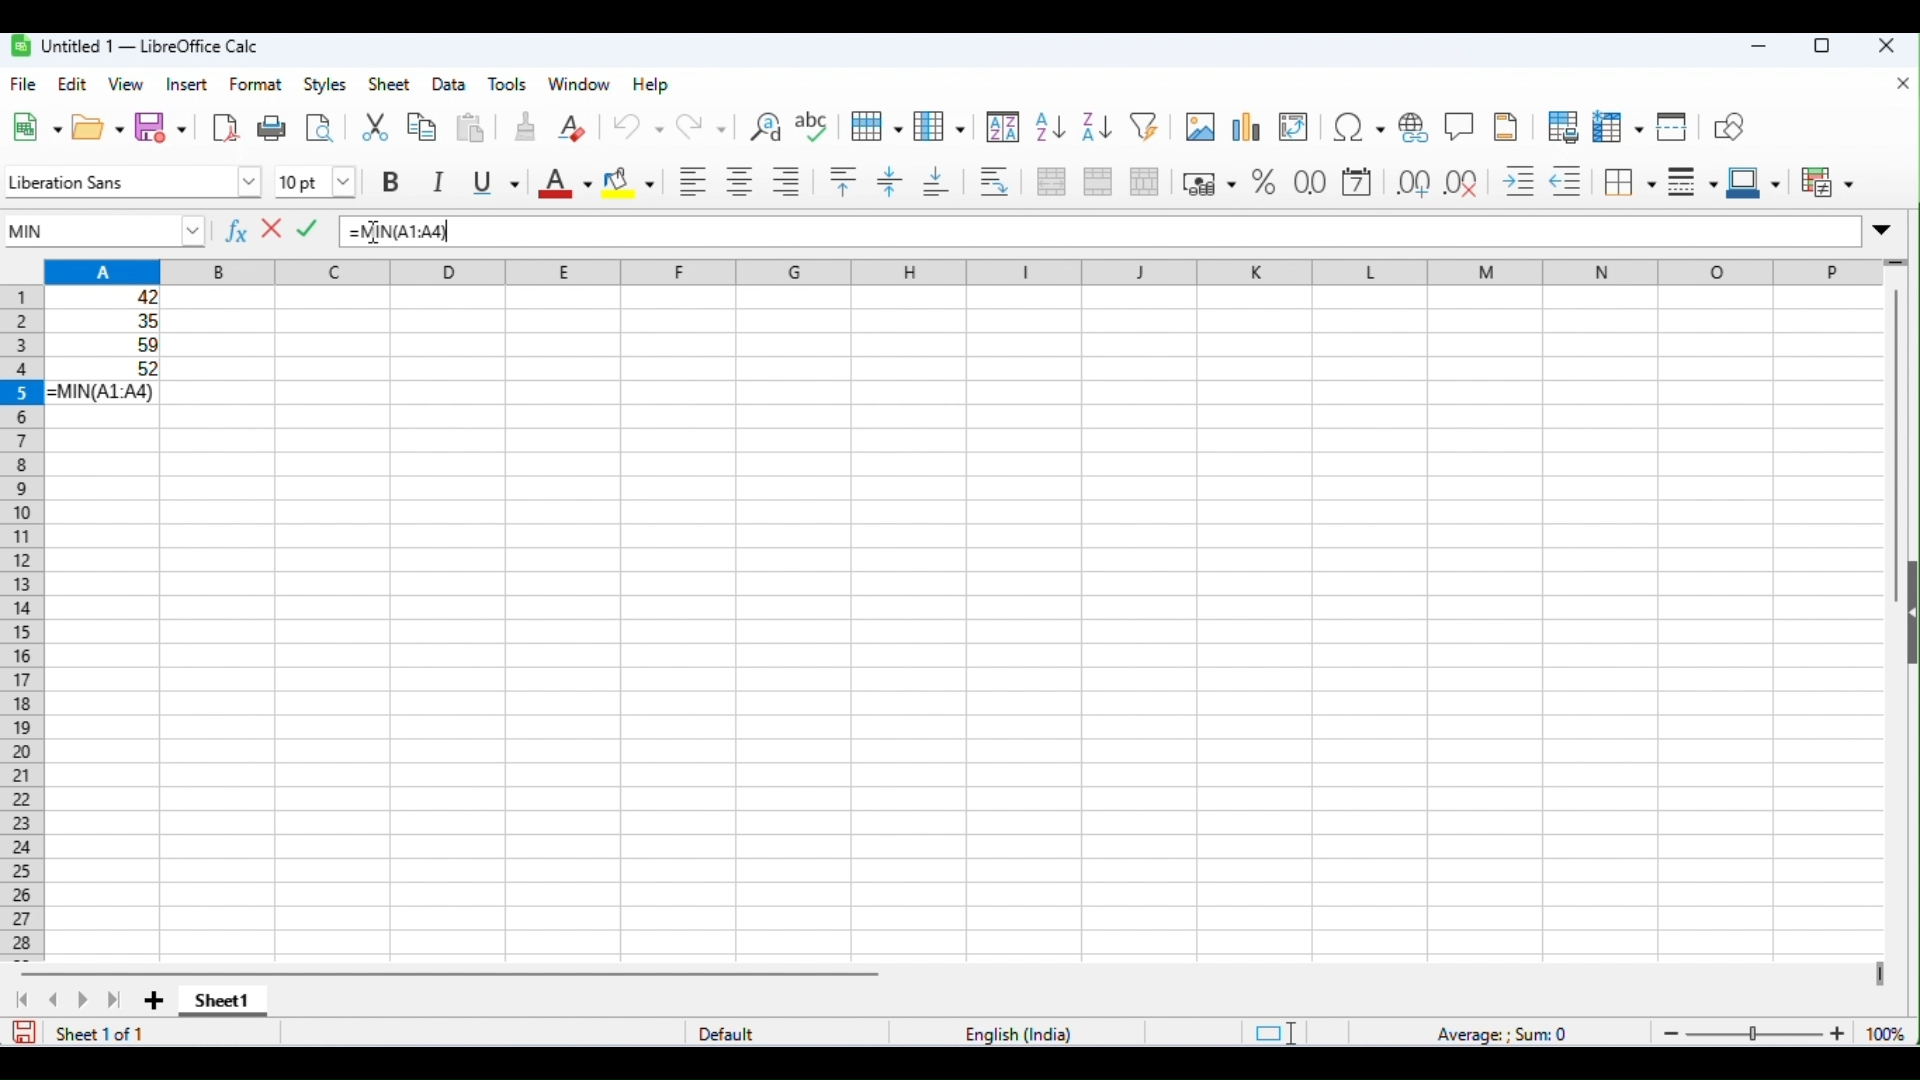 The height and width of the screenshot is (1080, 1920). Describe the element at coordinates (814, 127) in the screenshot. I see `spelling` at that location.